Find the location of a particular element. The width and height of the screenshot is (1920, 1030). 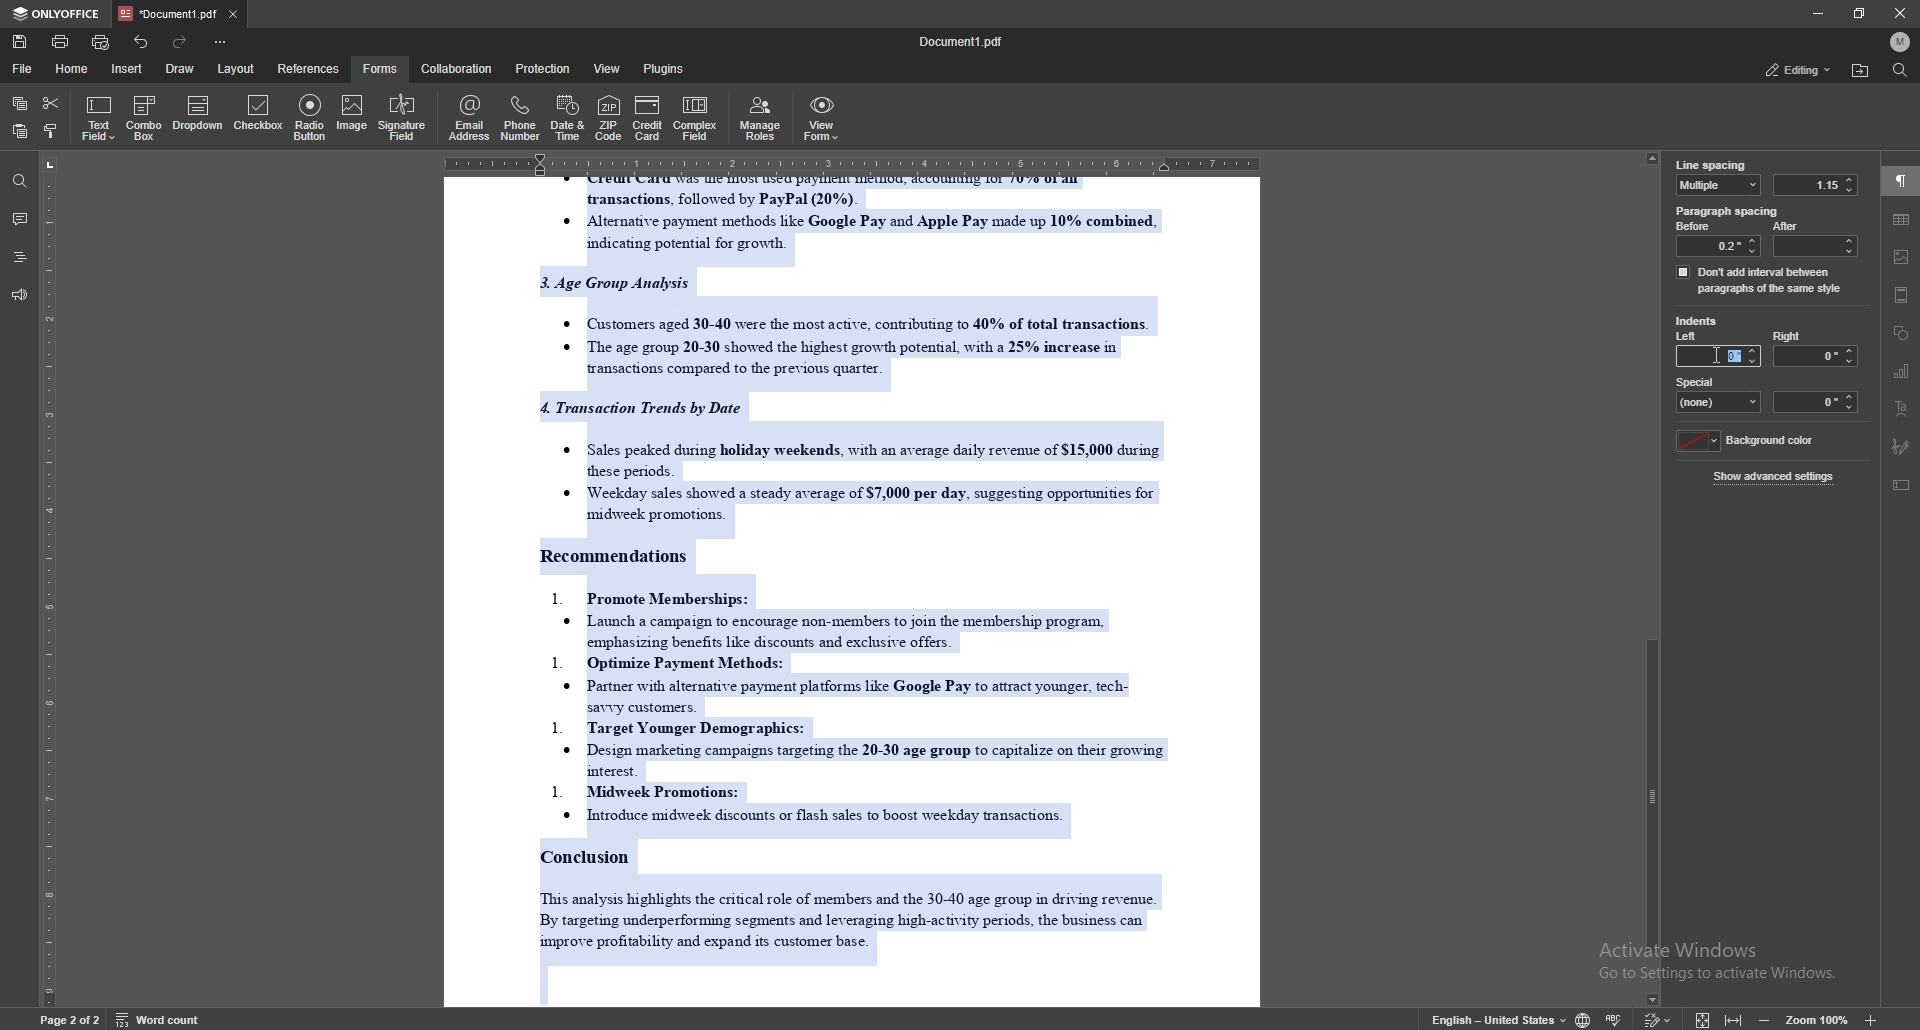

combo box is located at coordinates (144, 118).